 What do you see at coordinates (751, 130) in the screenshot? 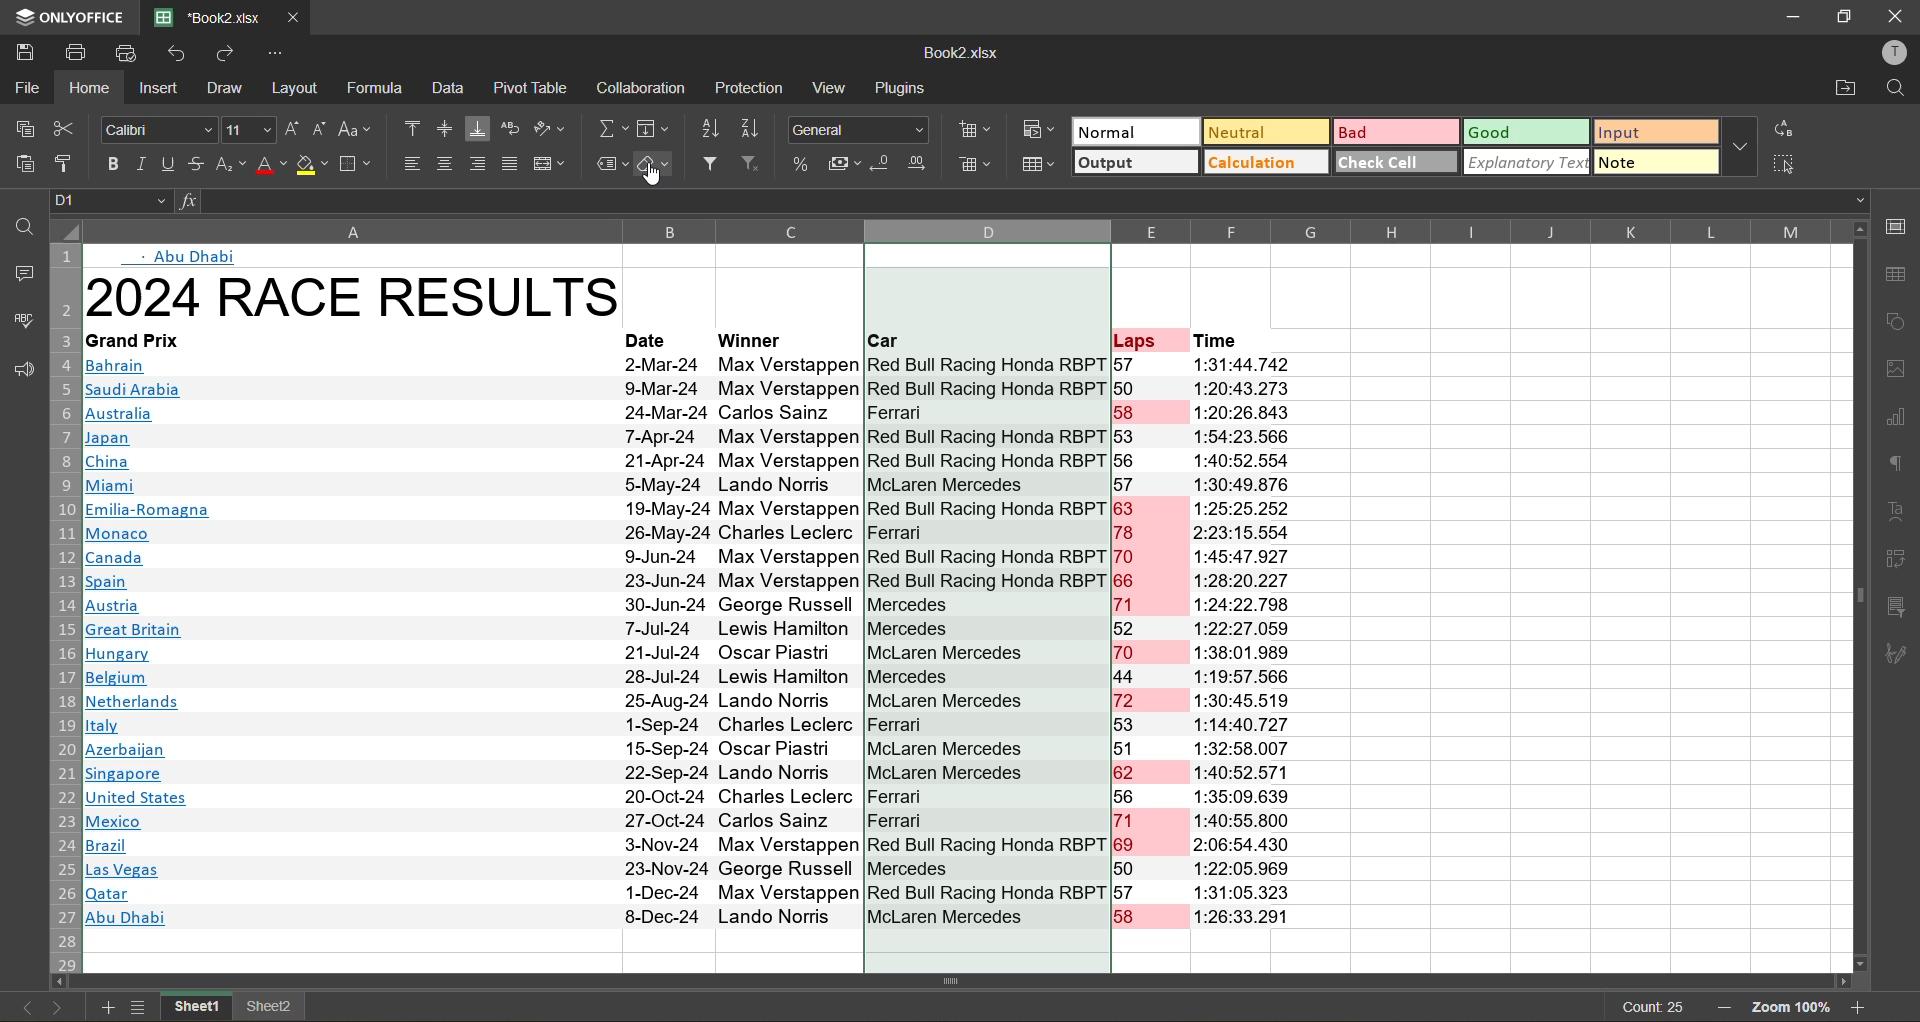
I see `sort descending` at bounding box center [751, 130].